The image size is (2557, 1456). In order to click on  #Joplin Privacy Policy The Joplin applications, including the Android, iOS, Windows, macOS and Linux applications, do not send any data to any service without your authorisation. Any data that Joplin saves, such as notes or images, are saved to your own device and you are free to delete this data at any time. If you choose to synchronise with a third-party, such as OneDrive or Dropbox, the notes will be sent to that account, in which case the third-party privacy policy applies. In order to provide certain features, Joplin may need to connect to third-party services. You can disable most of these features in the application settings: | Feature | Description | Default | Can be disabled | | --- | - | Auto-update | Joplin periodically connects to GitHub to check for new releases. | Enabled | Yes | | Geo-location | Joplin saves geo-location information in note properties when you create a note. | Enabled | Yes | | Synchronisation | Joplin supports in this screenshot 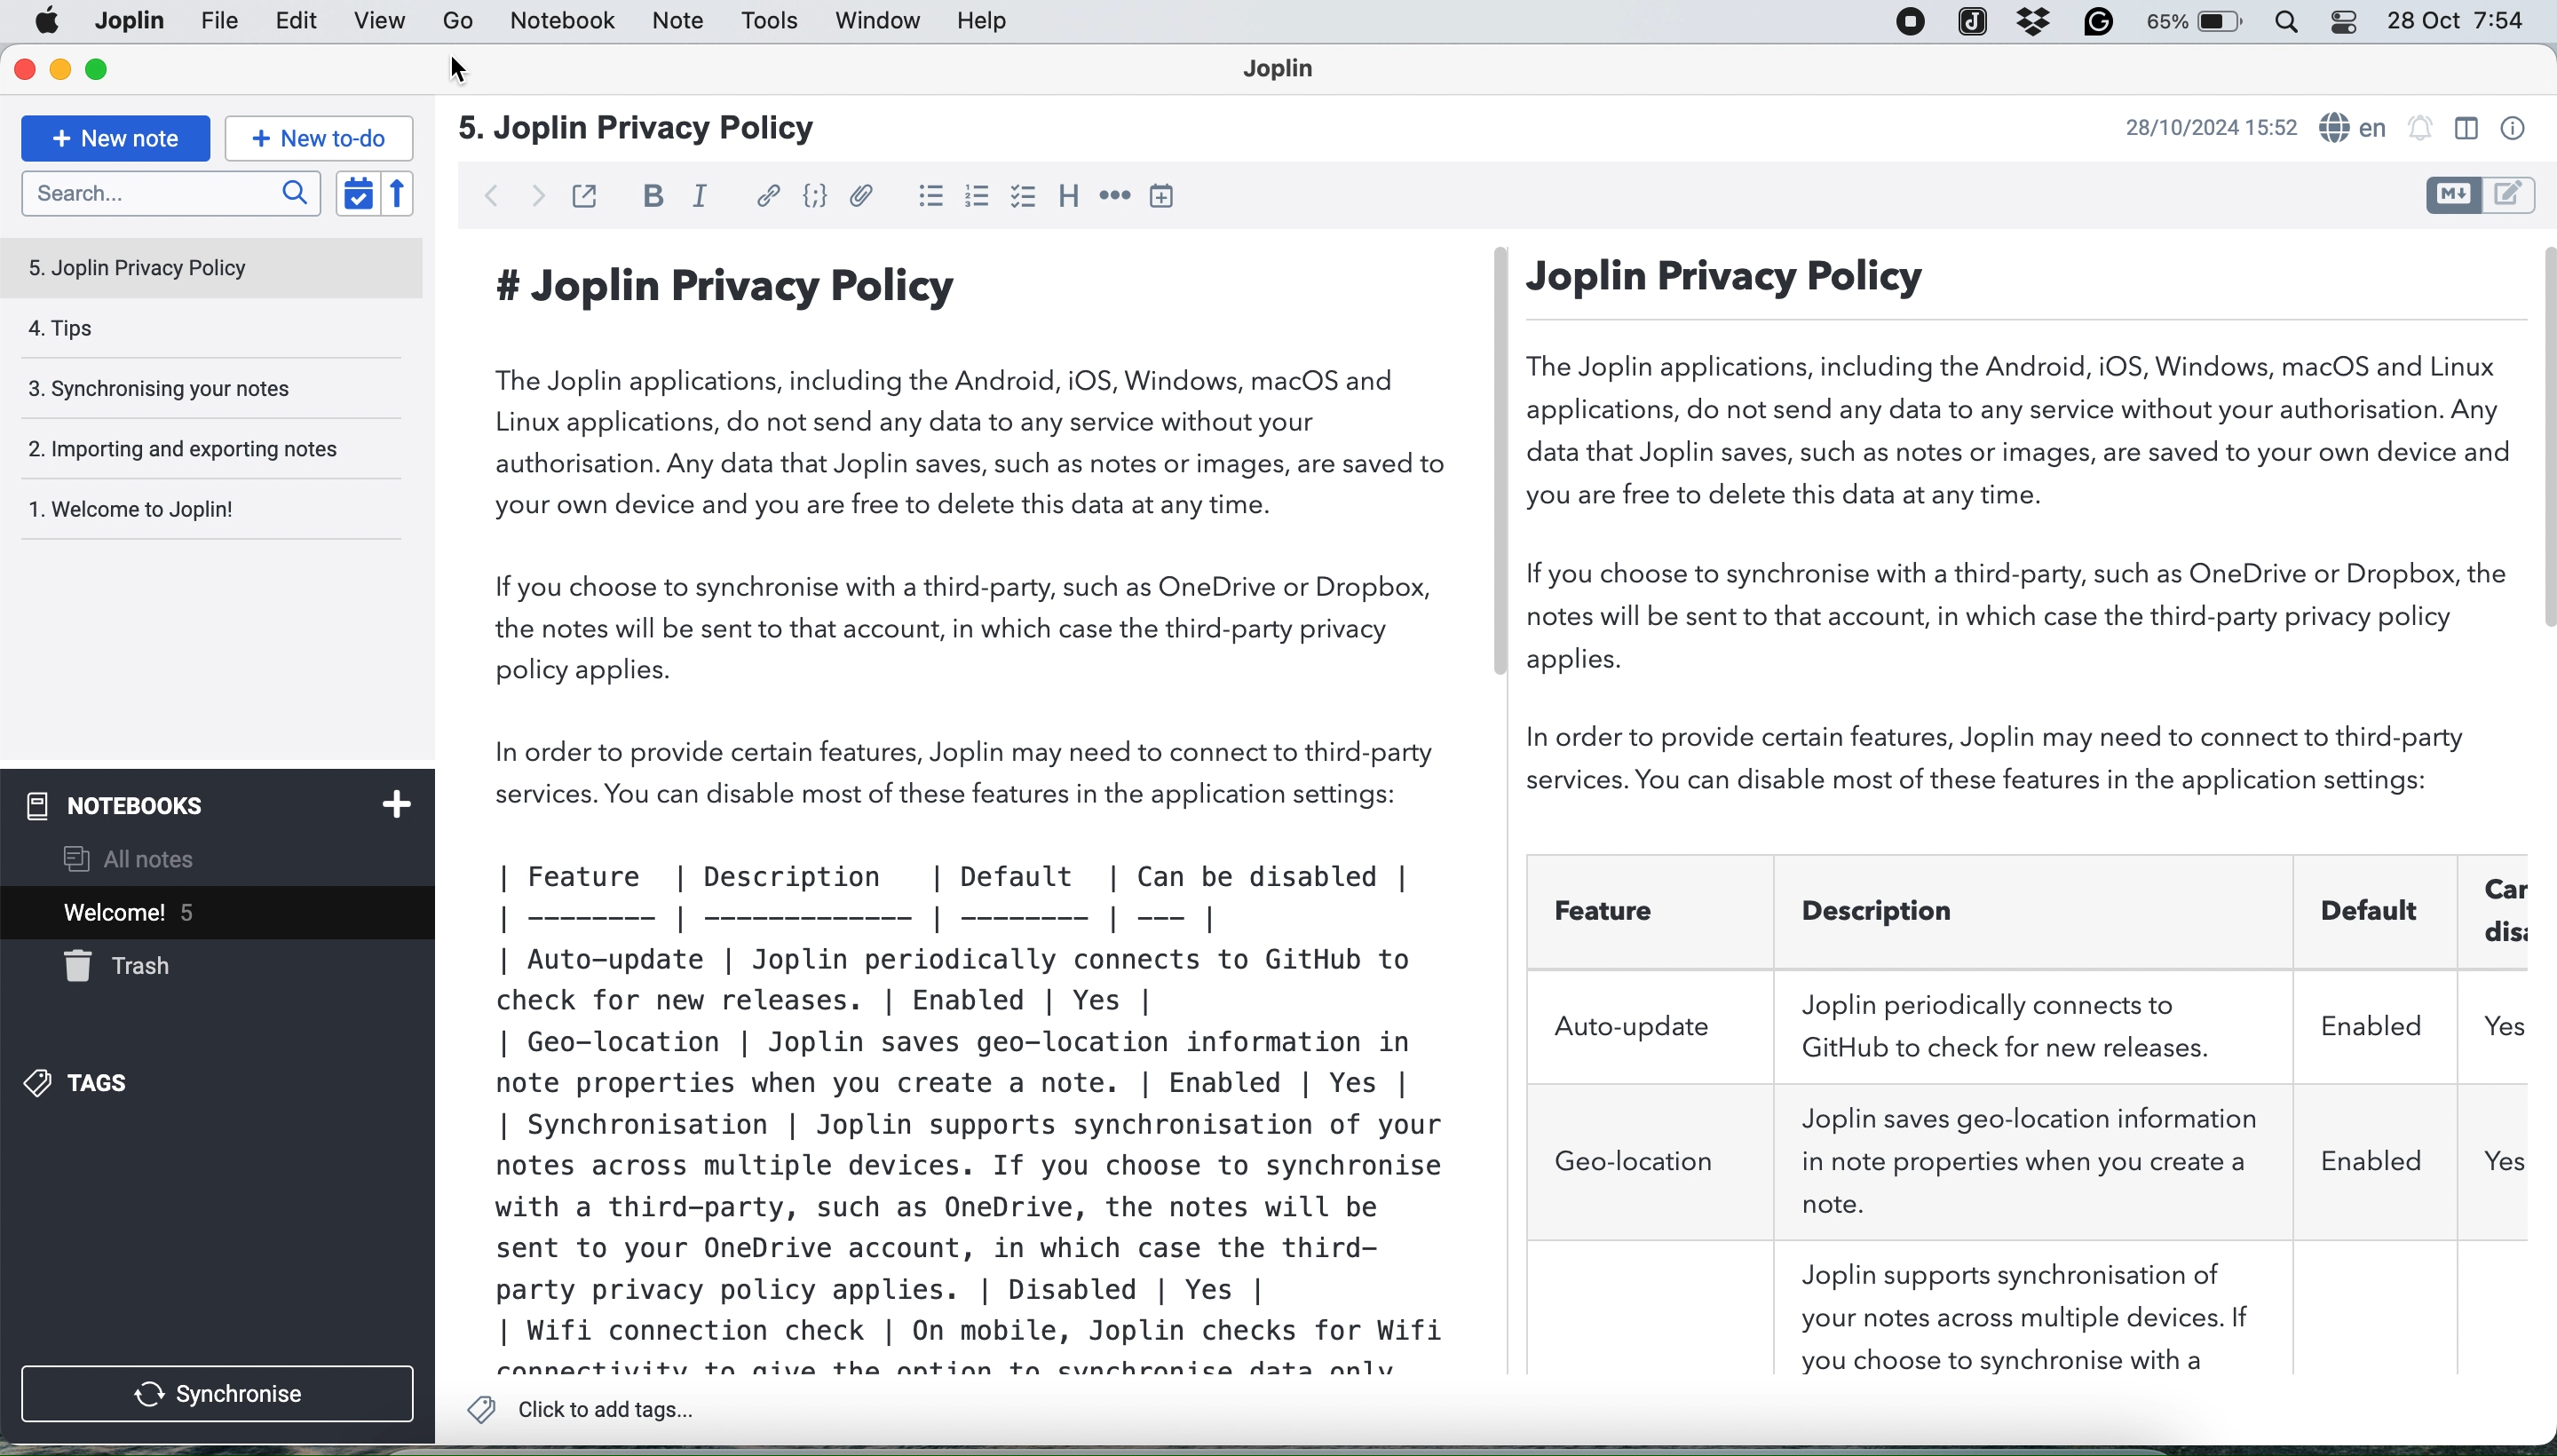, I will do `click(973, 808)`.